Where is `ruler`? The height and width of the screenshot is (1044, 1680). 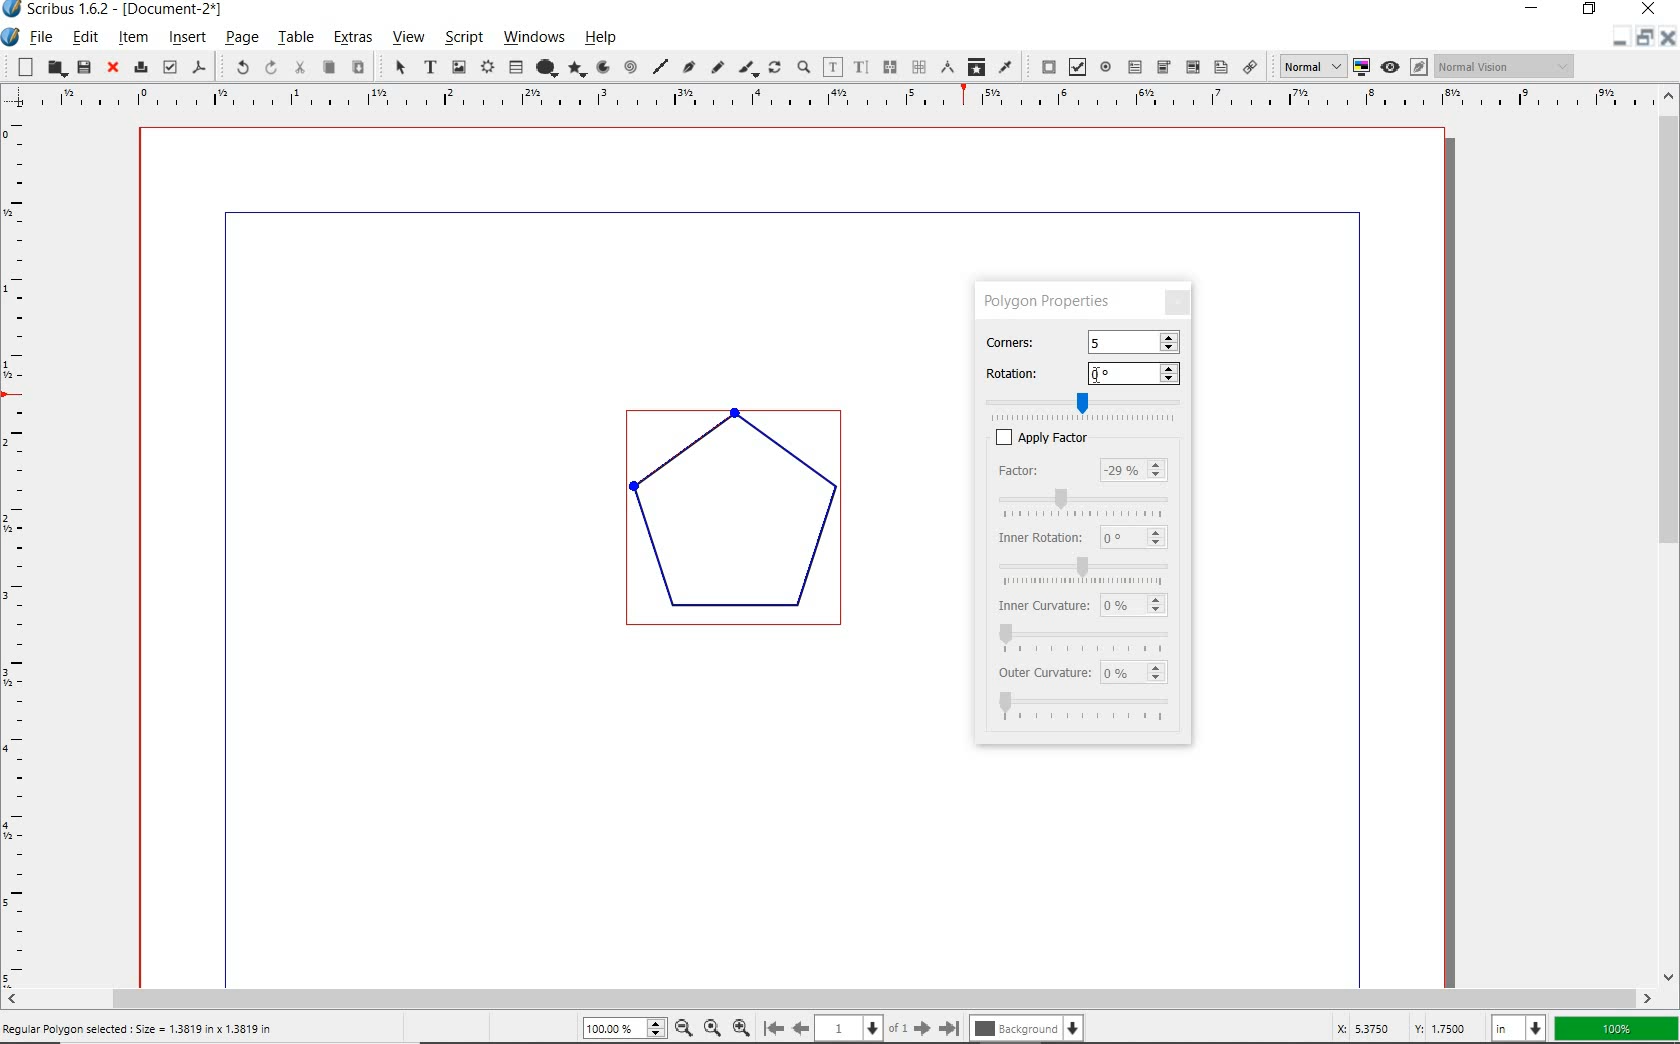 ruler is located at coordinates (839, 101).